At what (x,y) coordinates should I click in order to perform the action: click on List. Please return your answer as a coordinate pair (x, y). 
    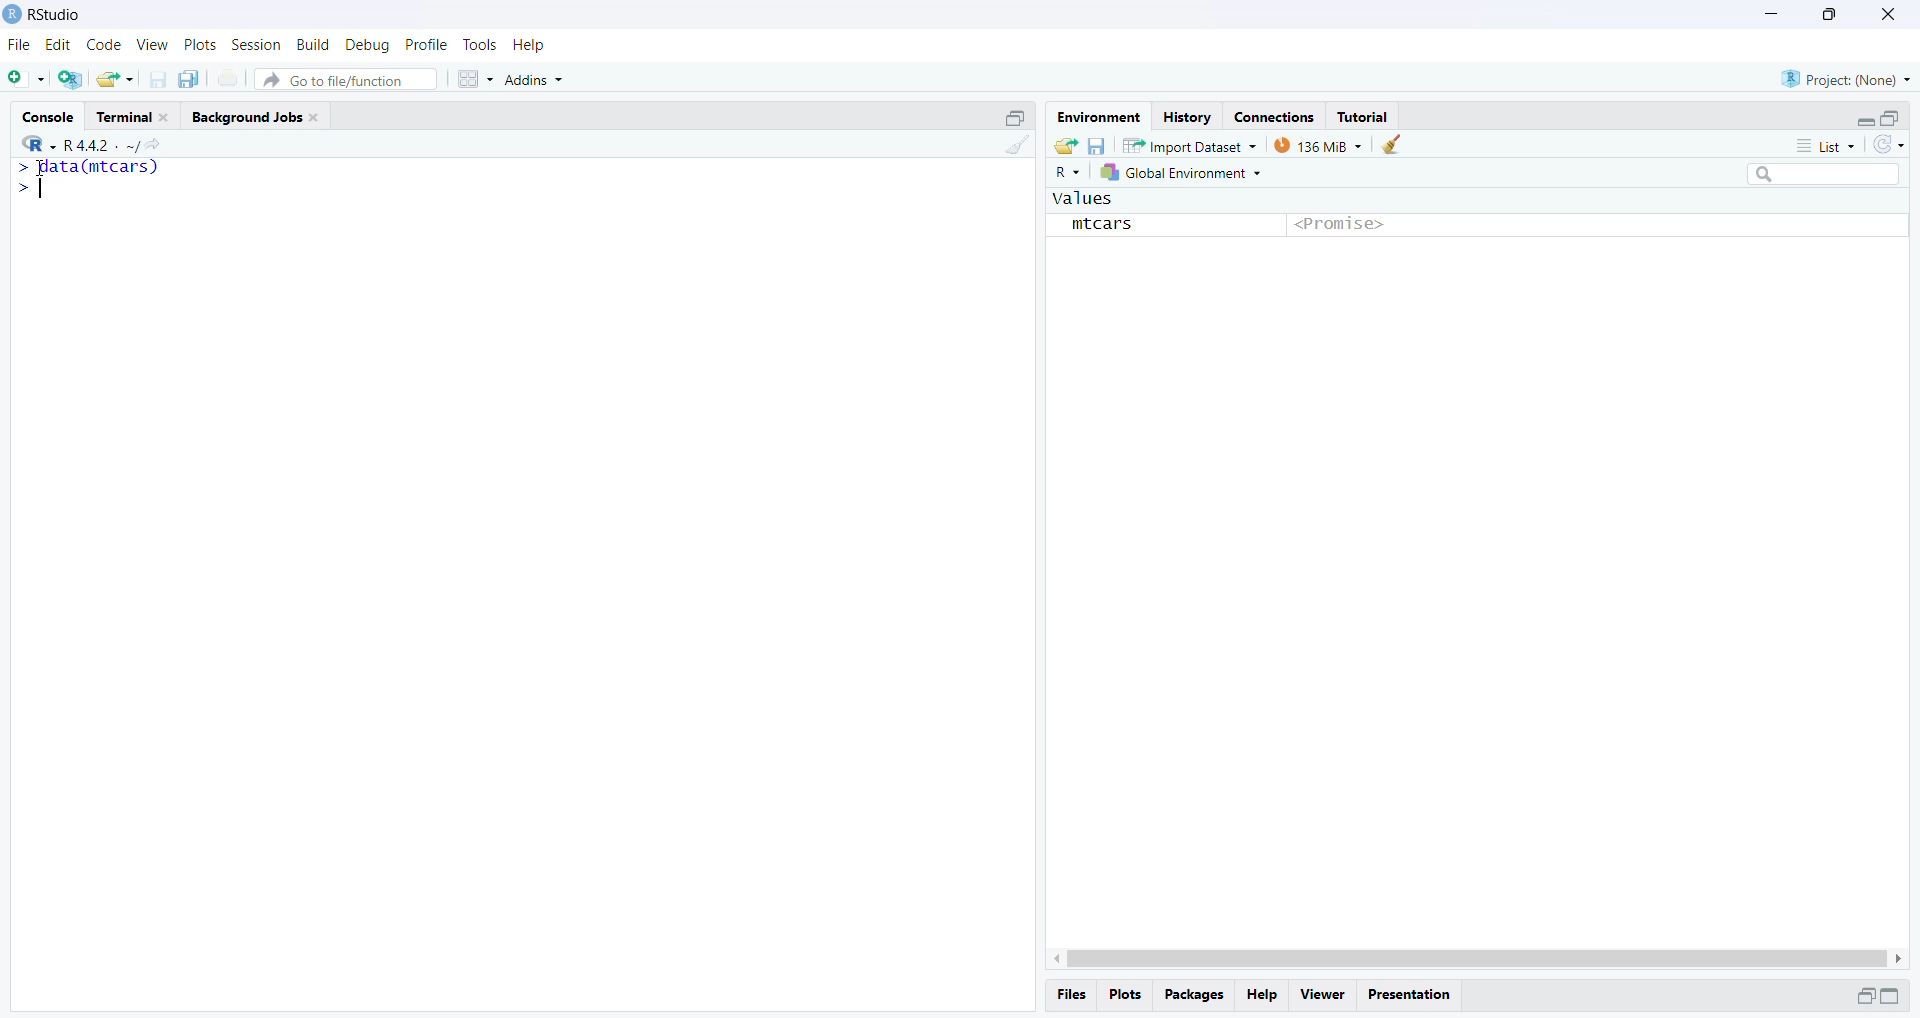
    Looking at the image, I should click on (1830, 146).